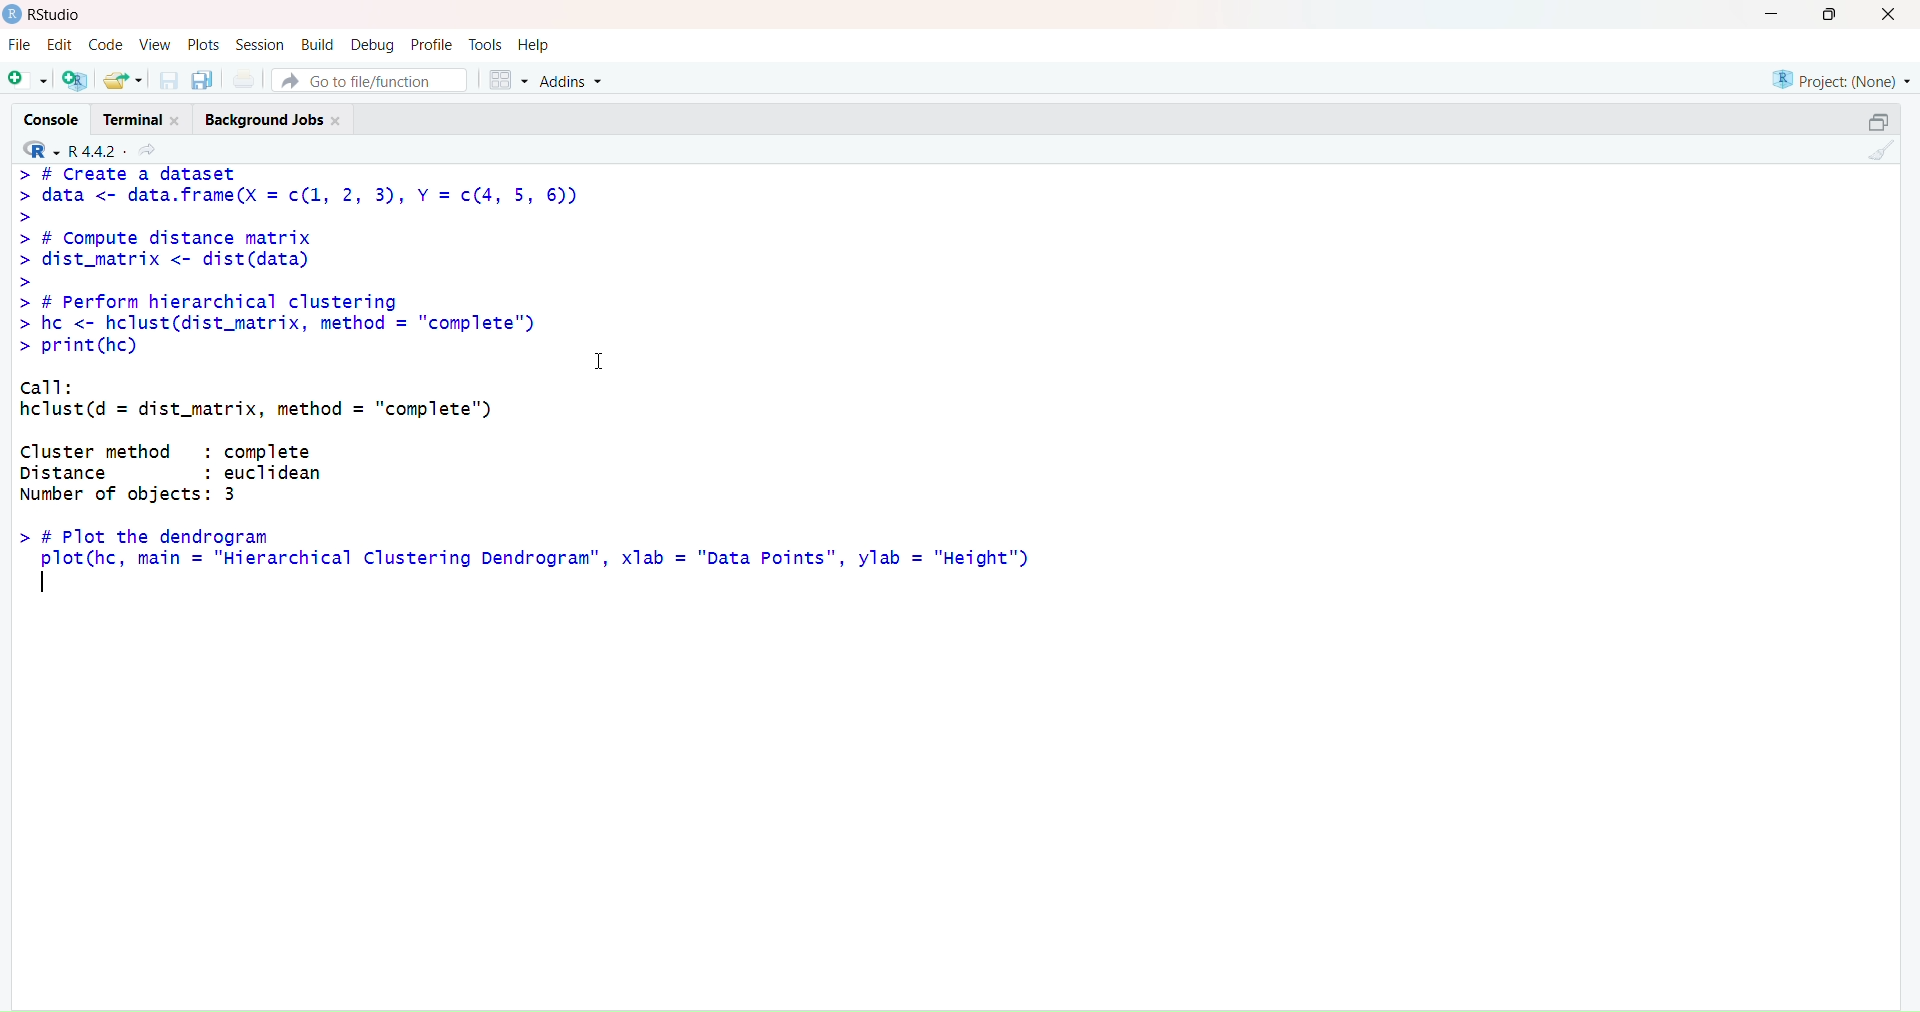 This screenshot has width=1920, height=1012. Describe the element at coordinates (535, 46) in the screenshot. I see `Help` at that location.